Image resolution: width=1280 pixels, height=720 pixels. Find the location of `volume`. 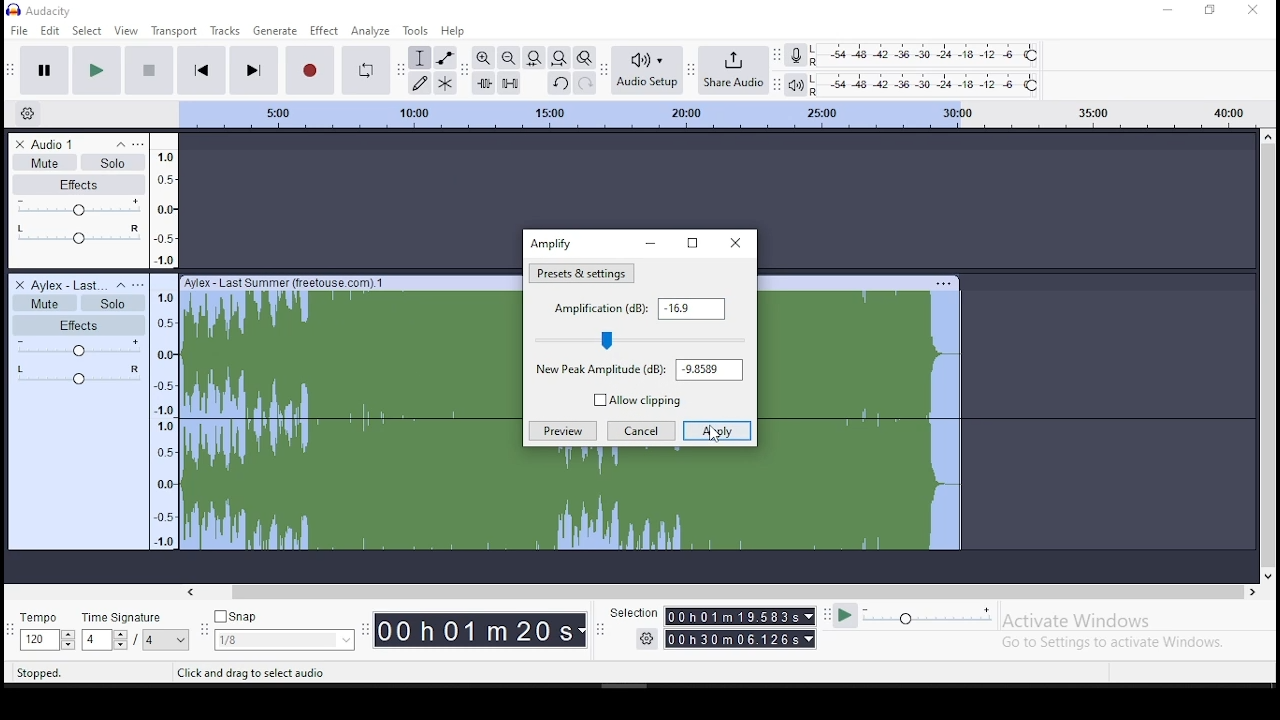

volume is located at coordinates (77, 348).